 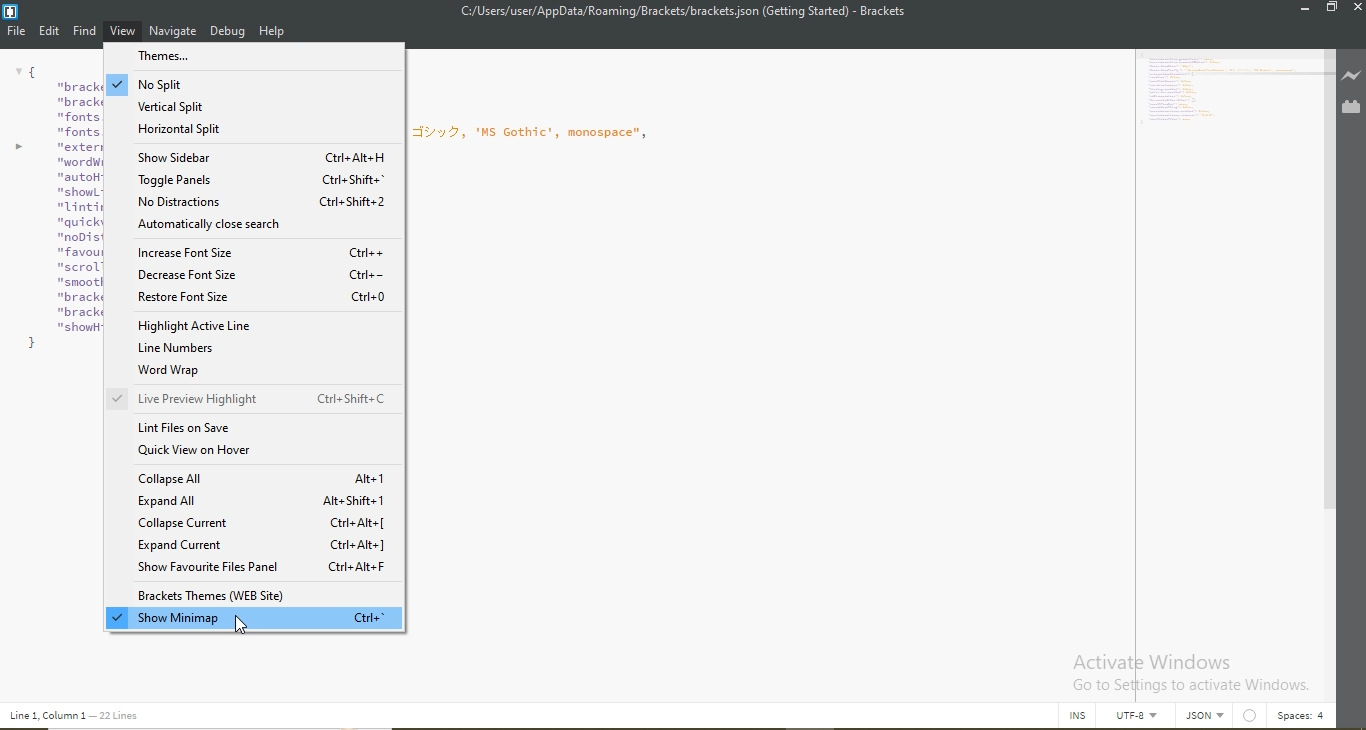 What do you see at coordinates (79, 716) in the screenshot?
I see `Line code data` at bounding box center [79, 716].